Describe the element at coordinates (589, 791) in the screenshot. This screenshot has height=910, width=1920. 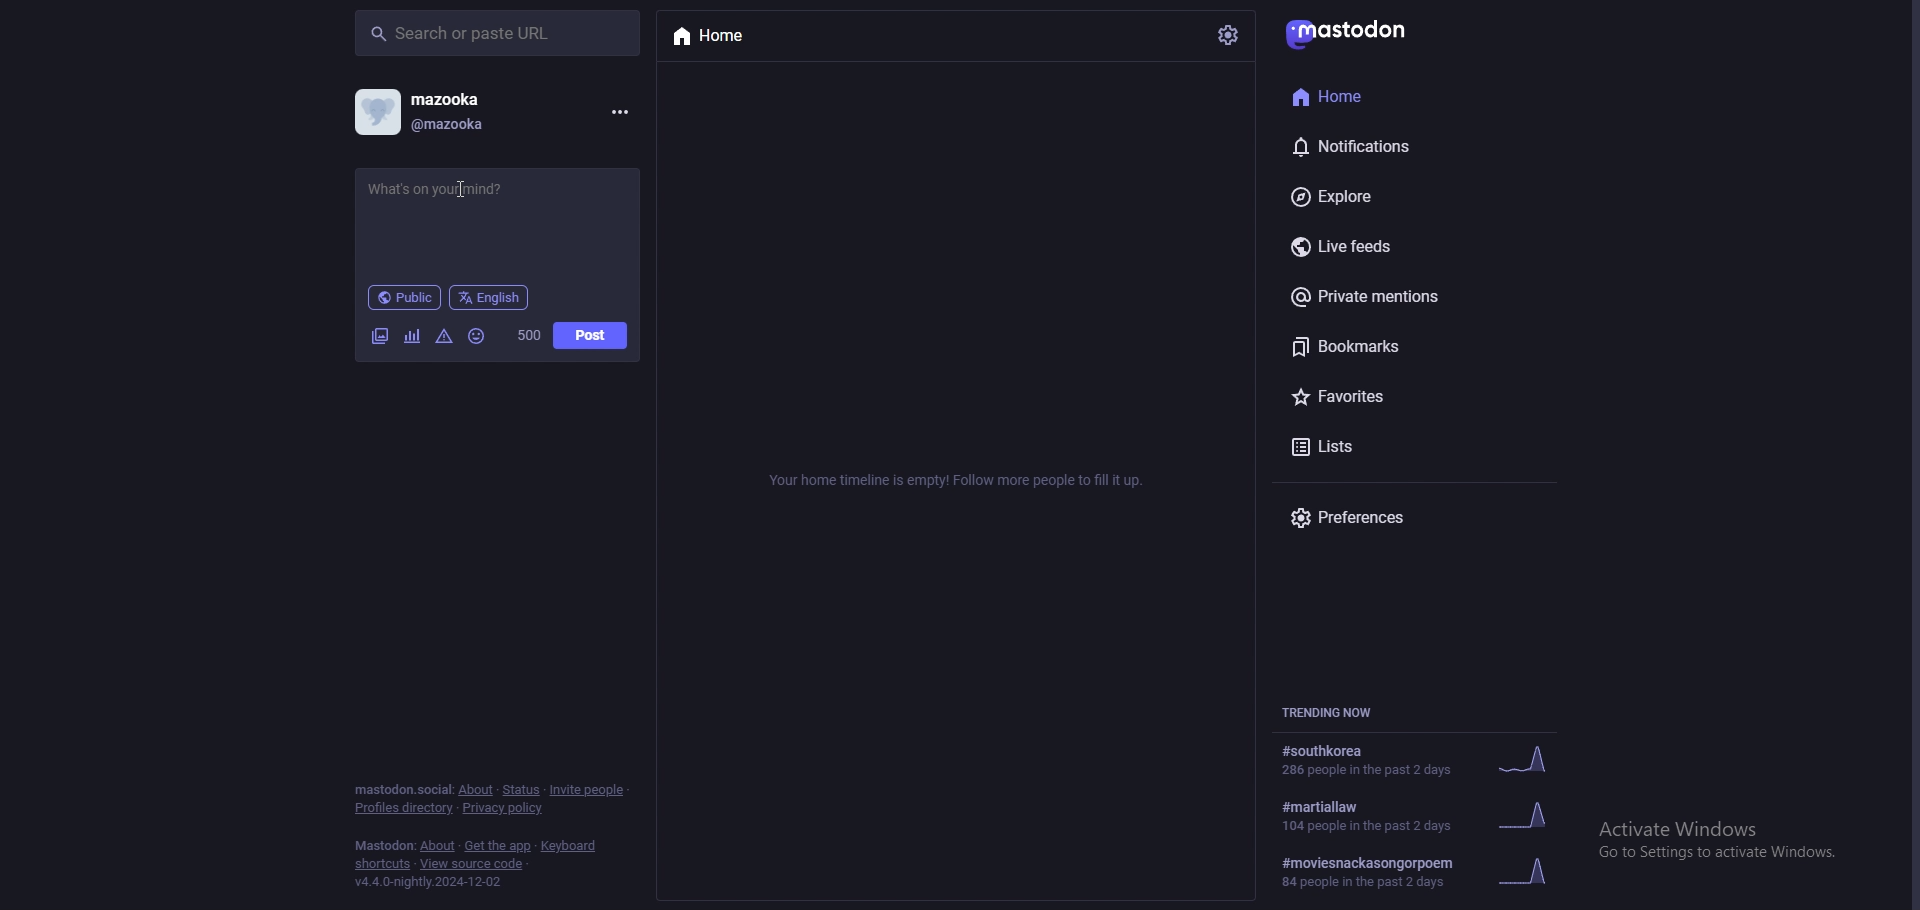
I see `invite people` at that location.